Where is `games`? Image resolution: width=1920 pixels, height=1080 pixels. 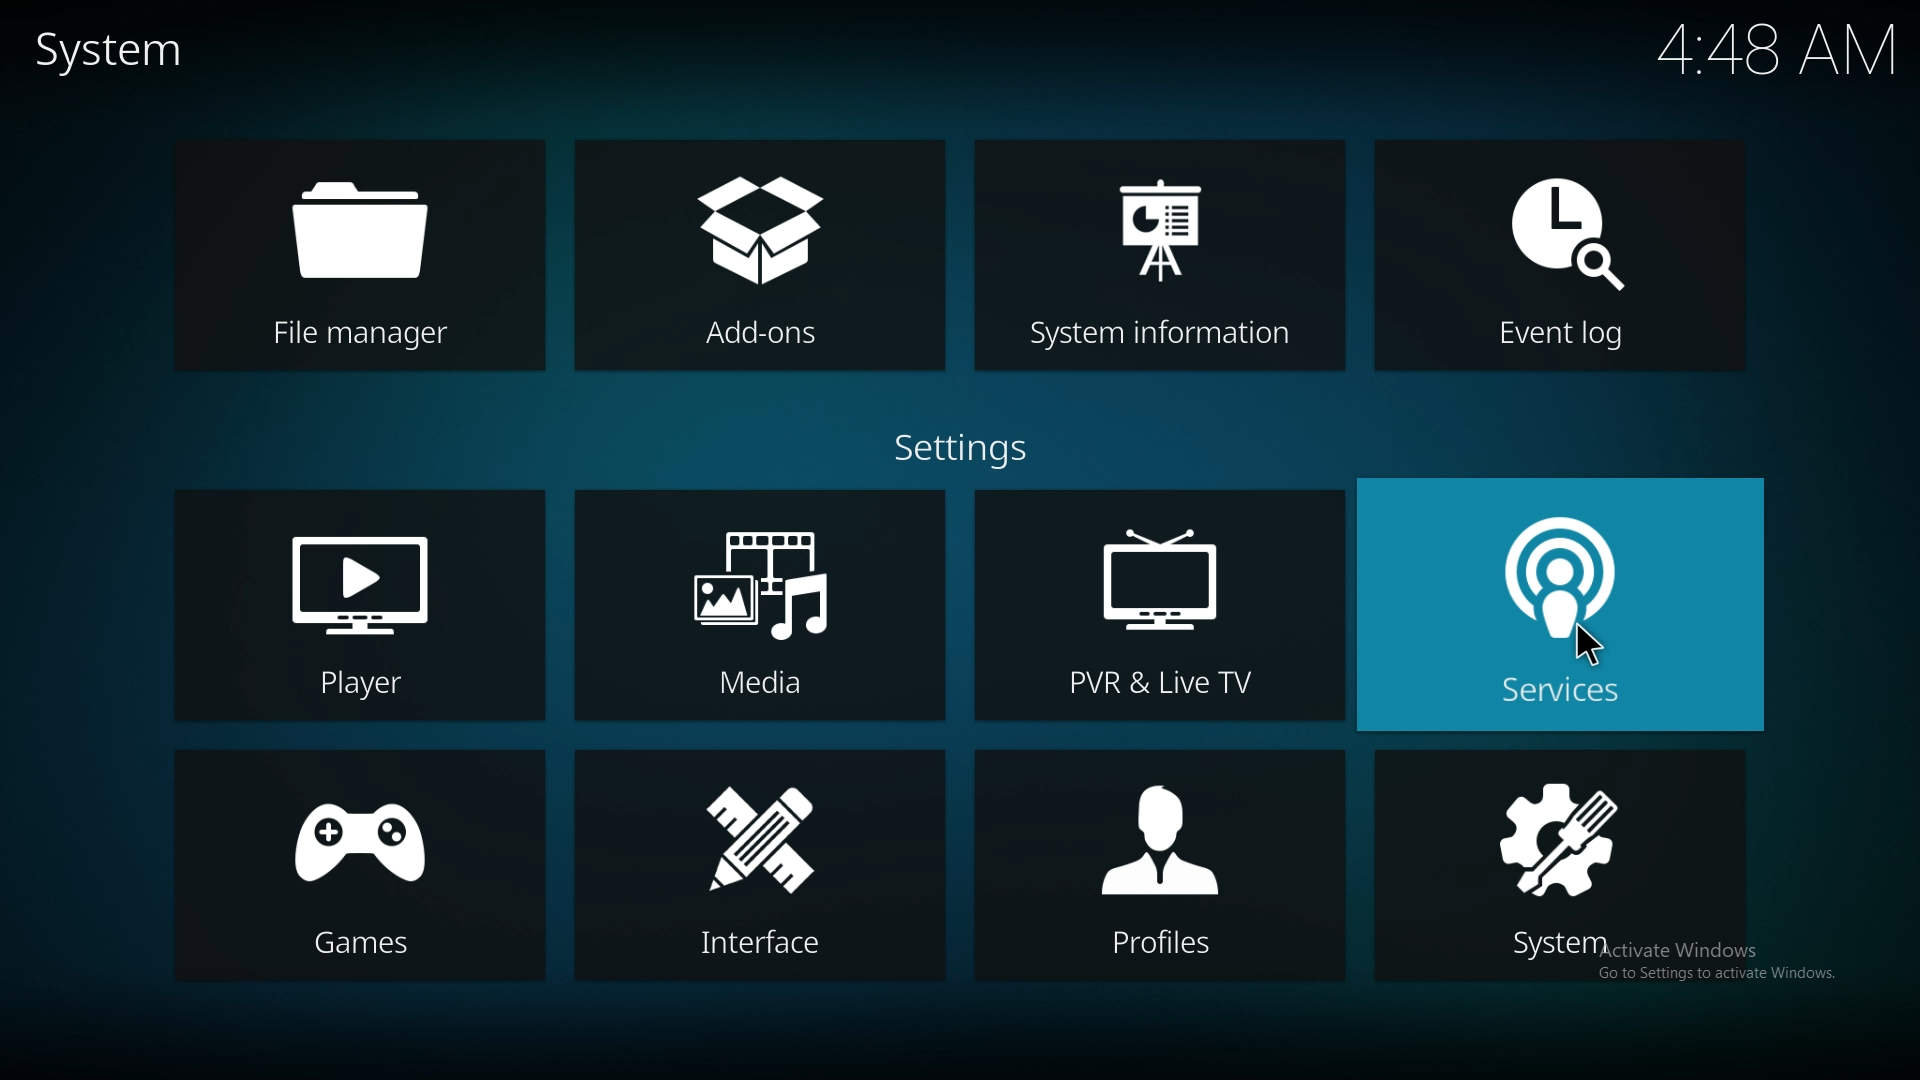 games is located at coordinates (358, 864).